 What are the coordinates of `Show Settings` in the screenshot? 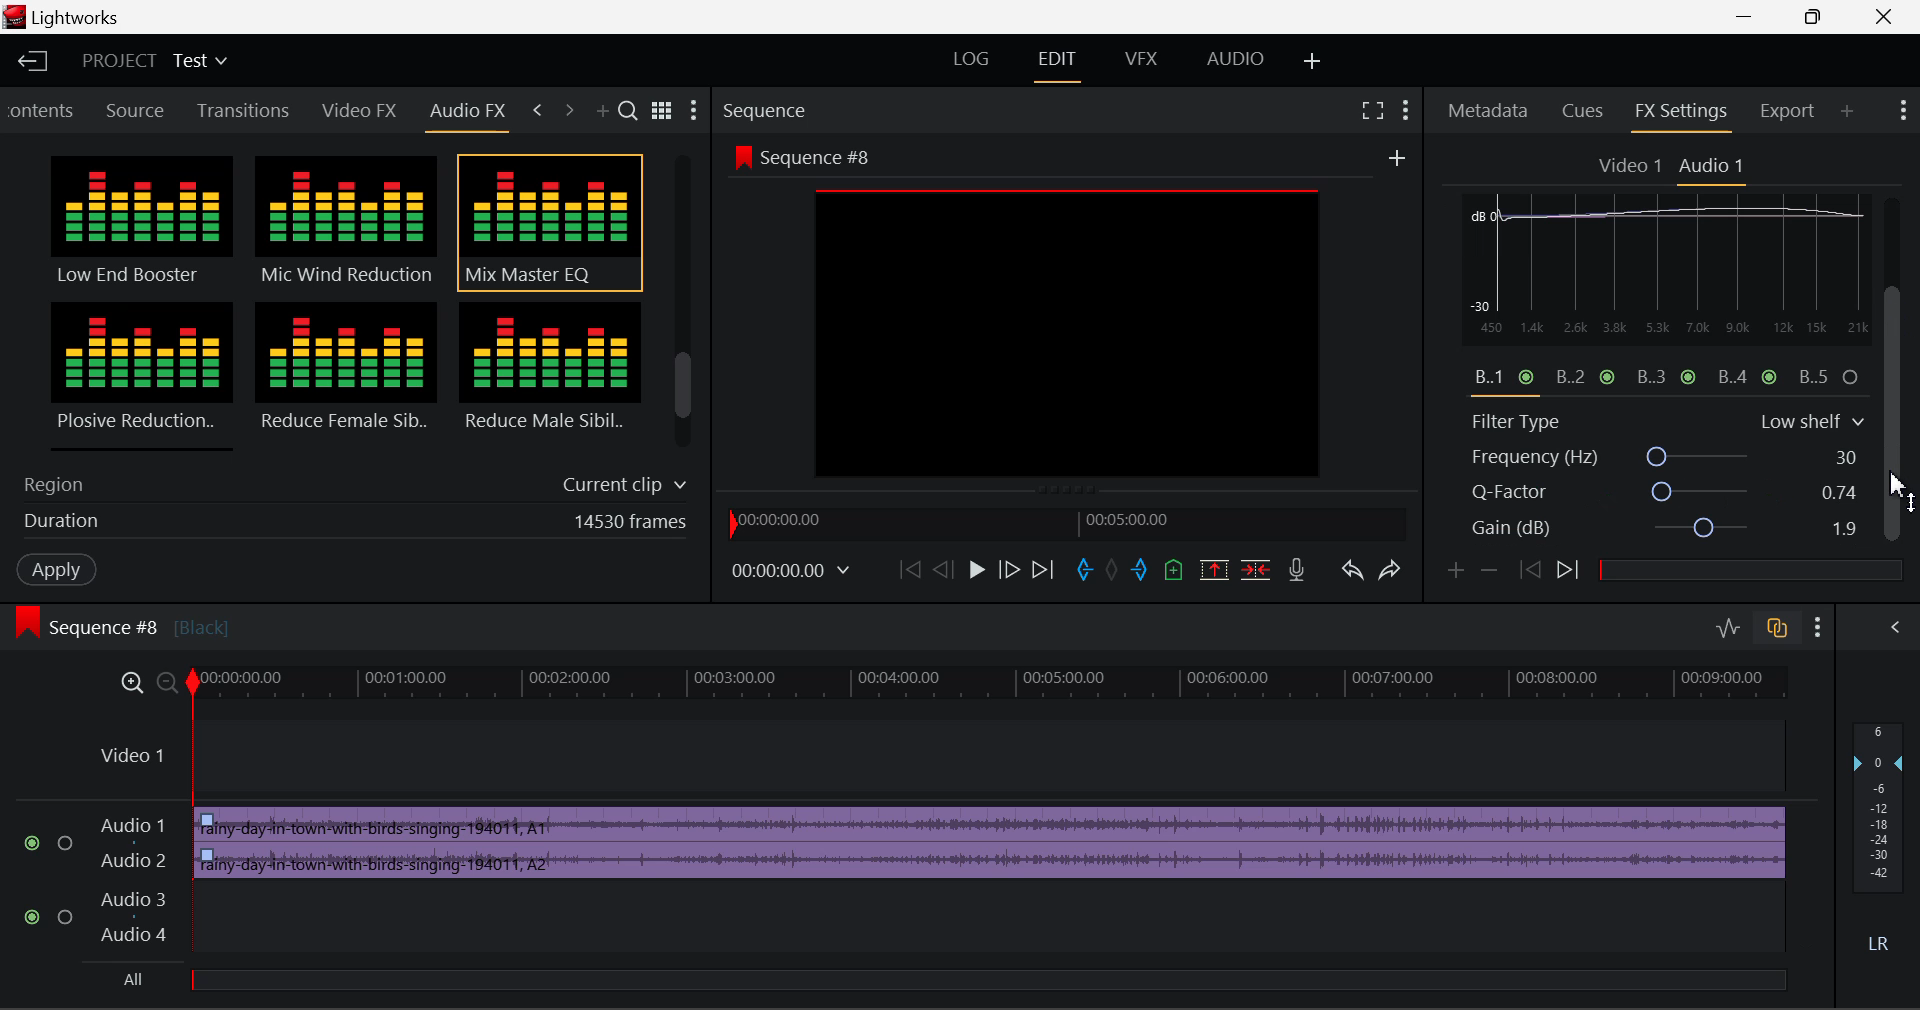 It's located at (1822, 628).